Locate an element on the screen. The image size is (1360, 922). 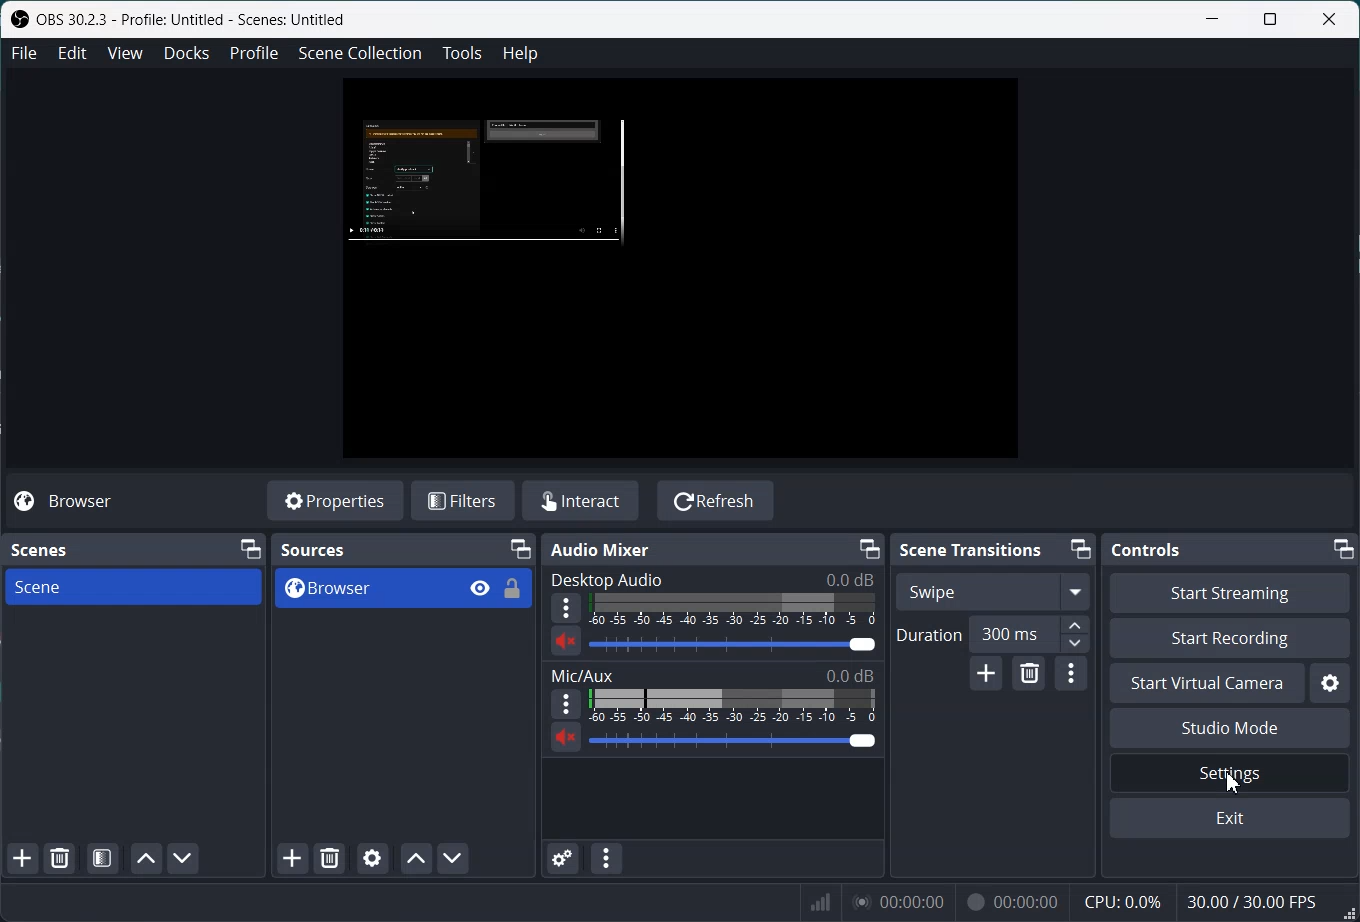
File is located at coordinates (25, 53).